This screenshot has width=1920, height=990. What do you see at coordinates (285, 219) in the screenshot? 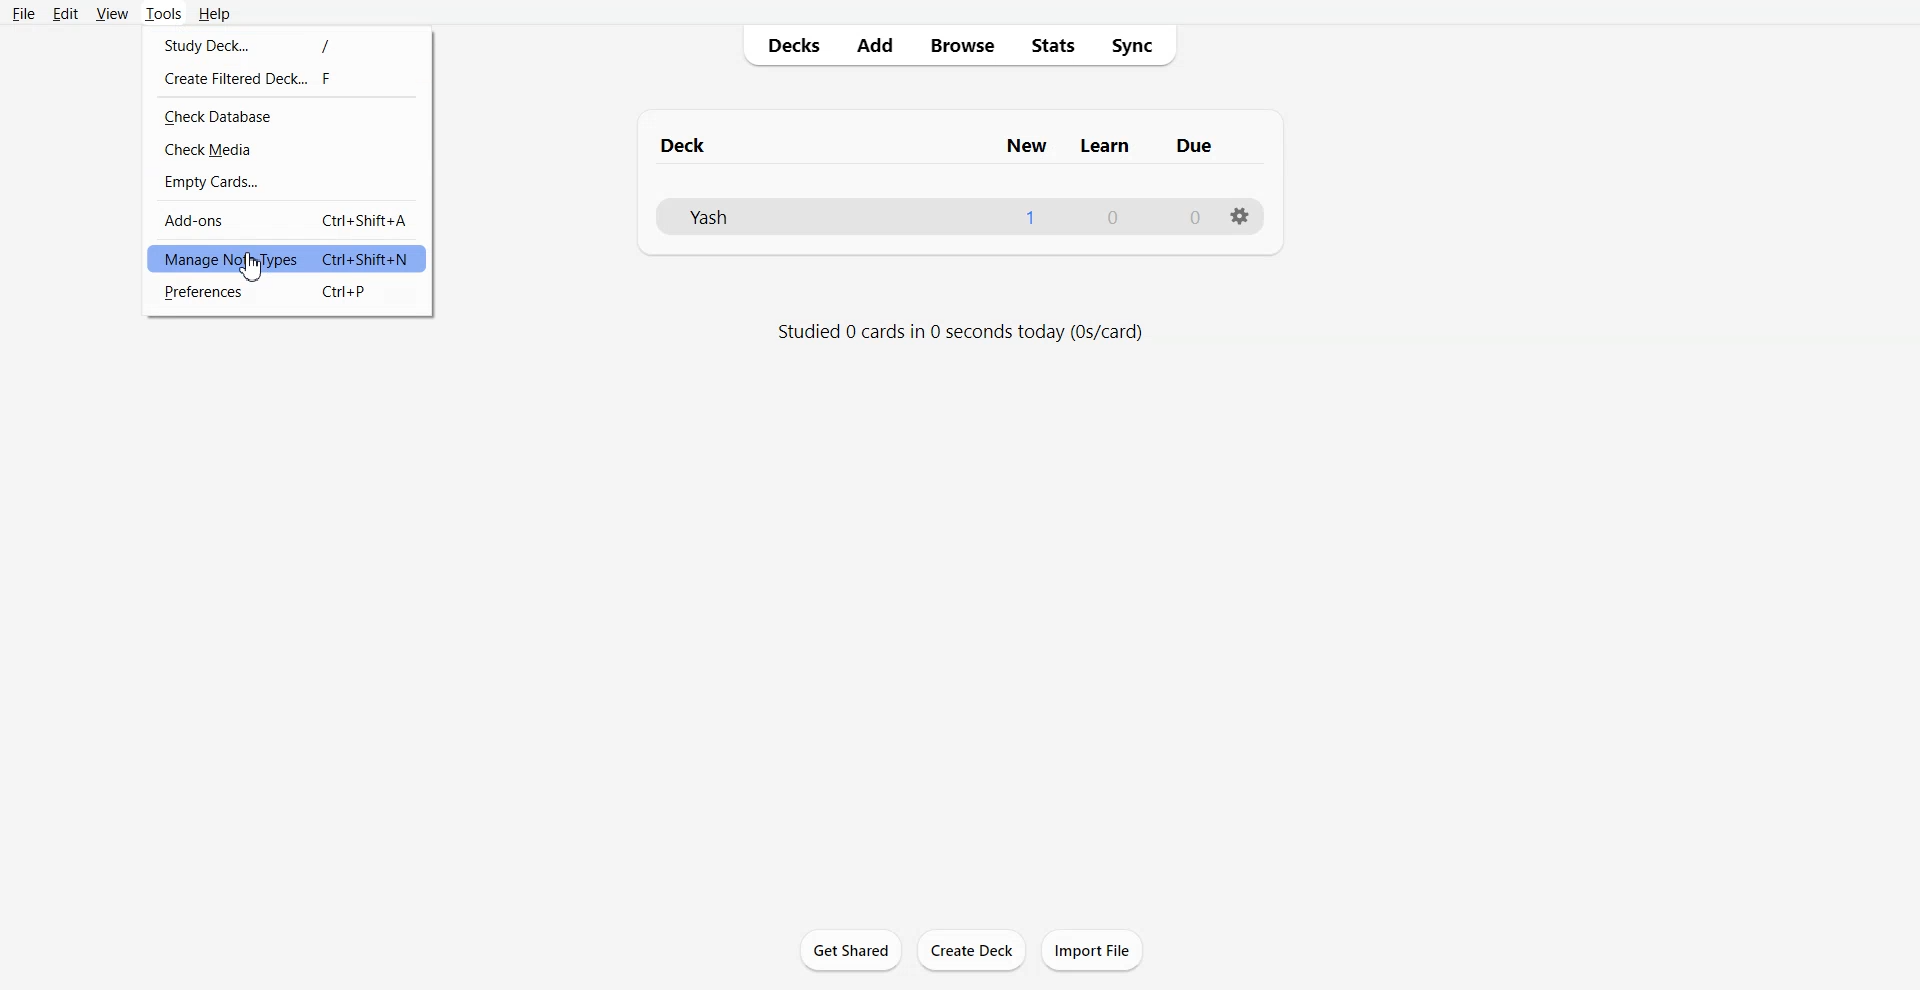
I see `Add-ons` at bounding box center [285, 219].